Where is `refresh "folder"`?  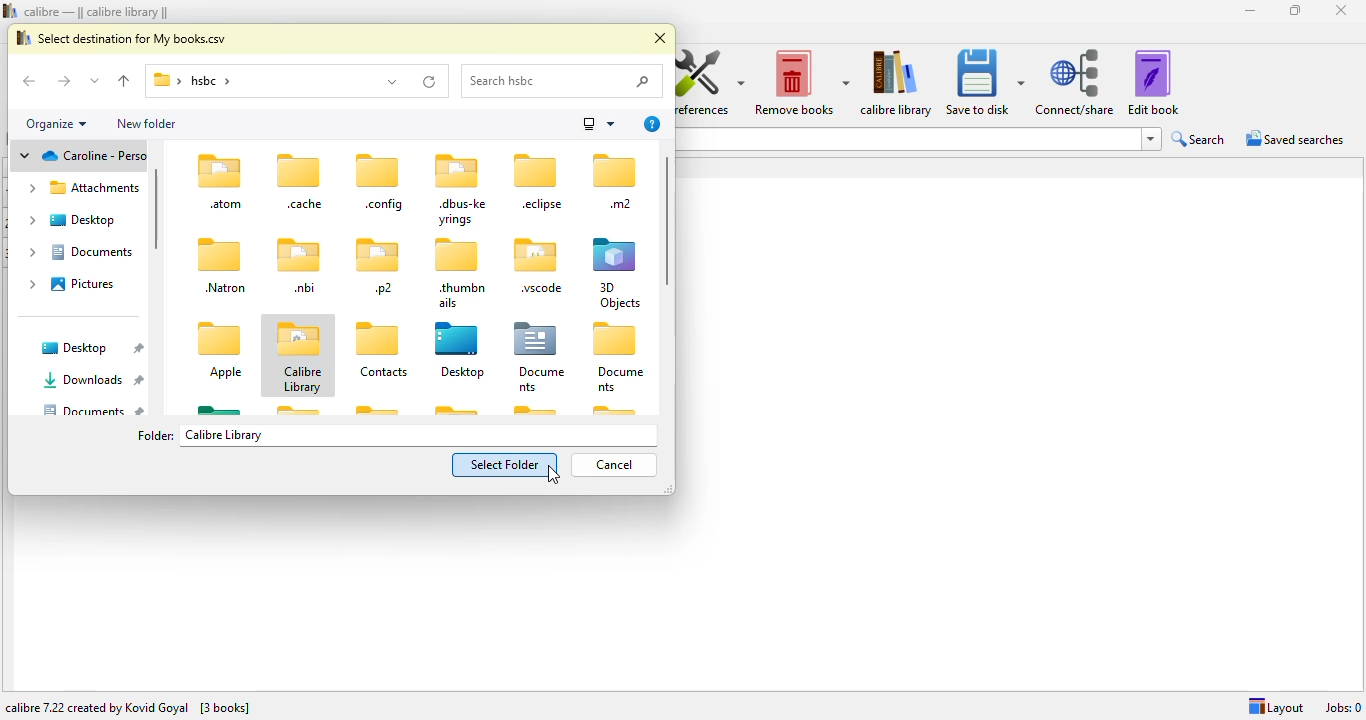 refresh "folder" is located at coordinates (429, 81).